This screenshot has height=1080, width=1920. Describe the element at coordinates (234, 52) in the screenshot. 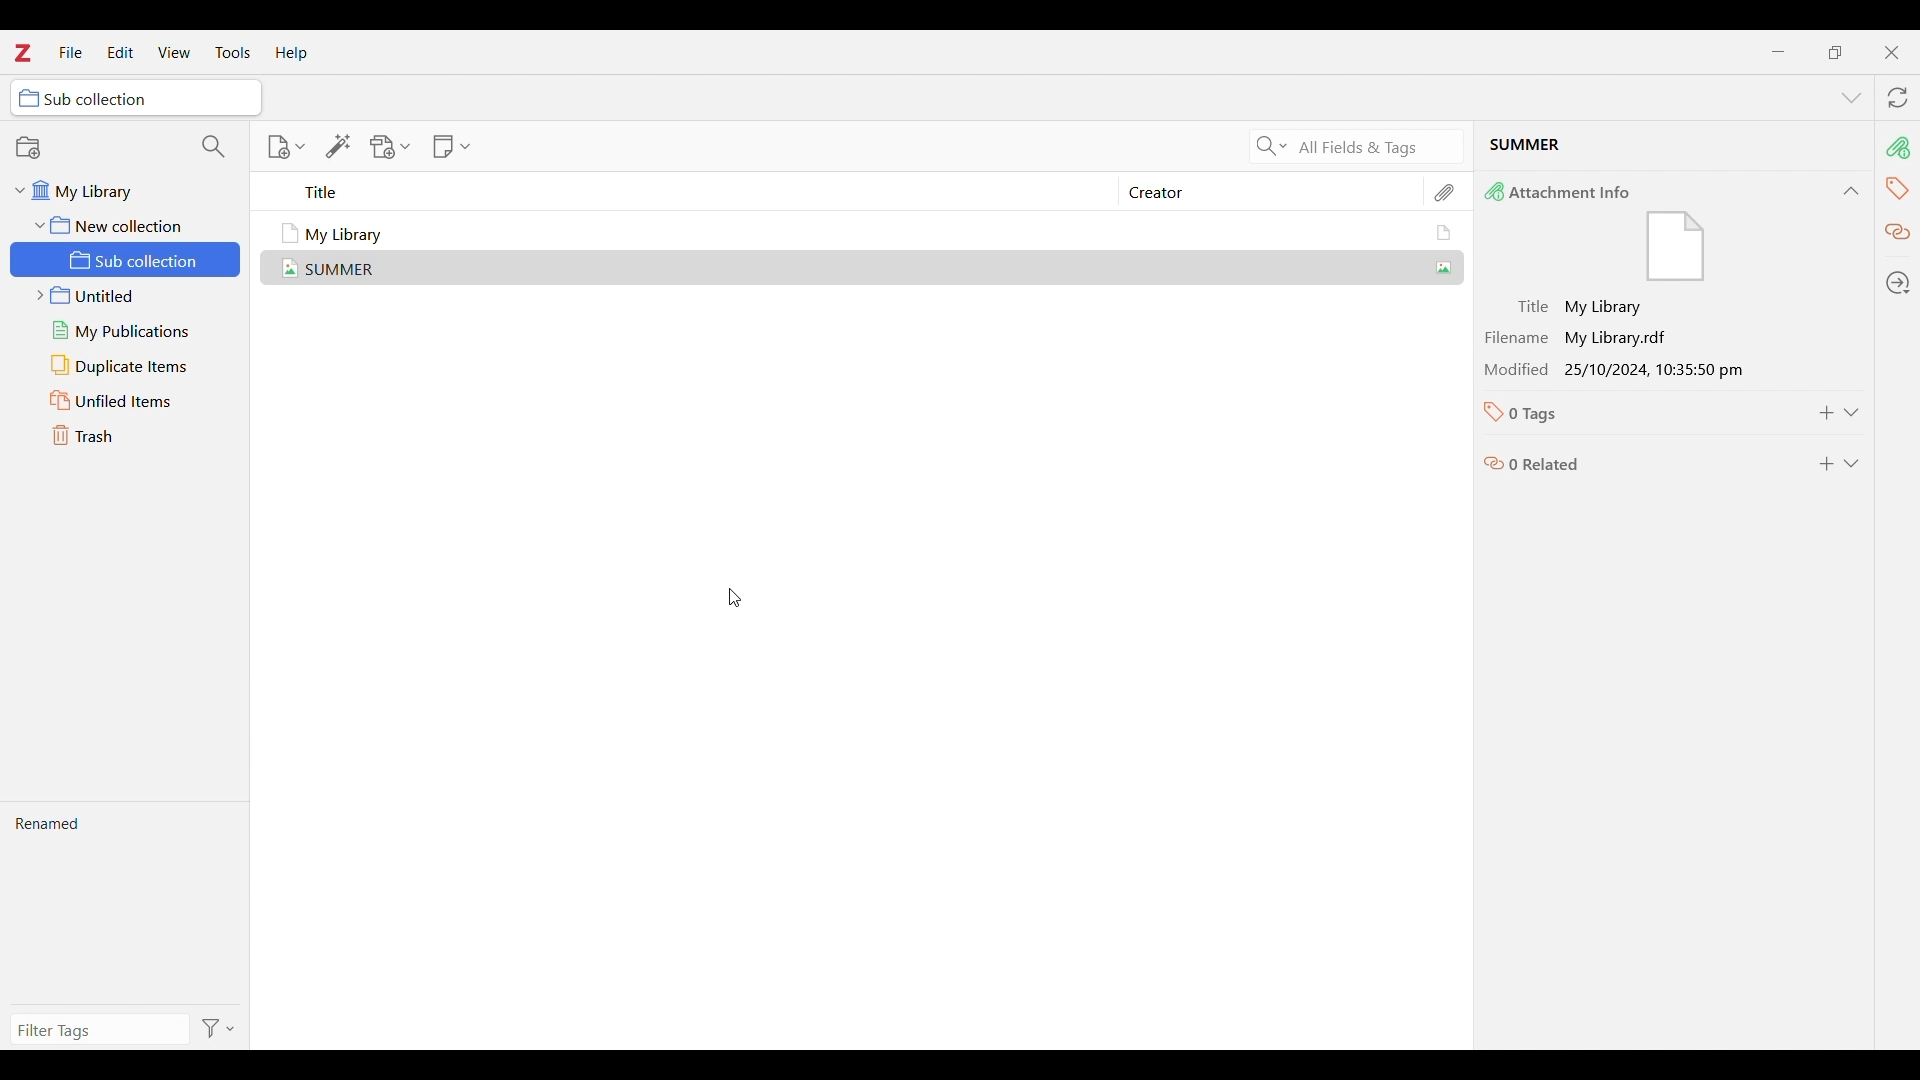

I see `Tools menu` at that location.